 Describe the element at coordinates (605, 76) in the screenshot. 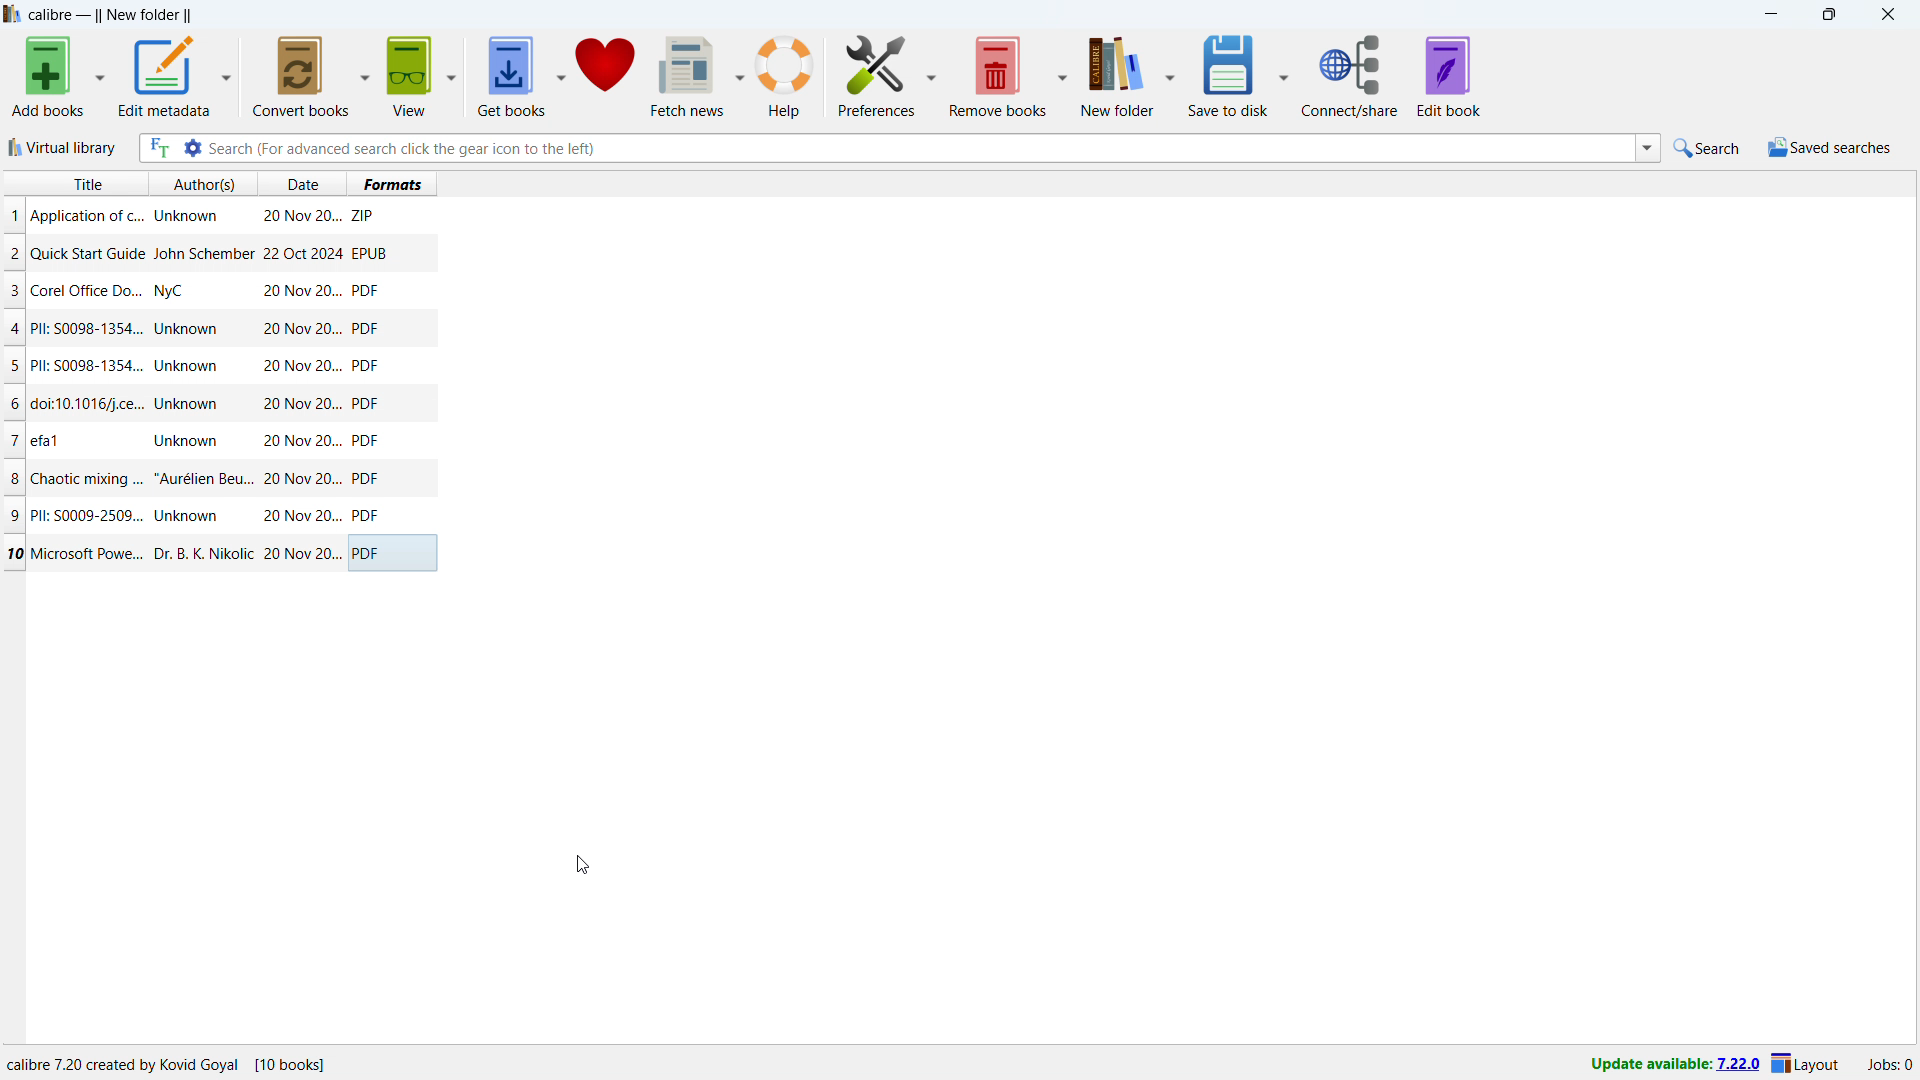

I see `donate to calibre` at that location.